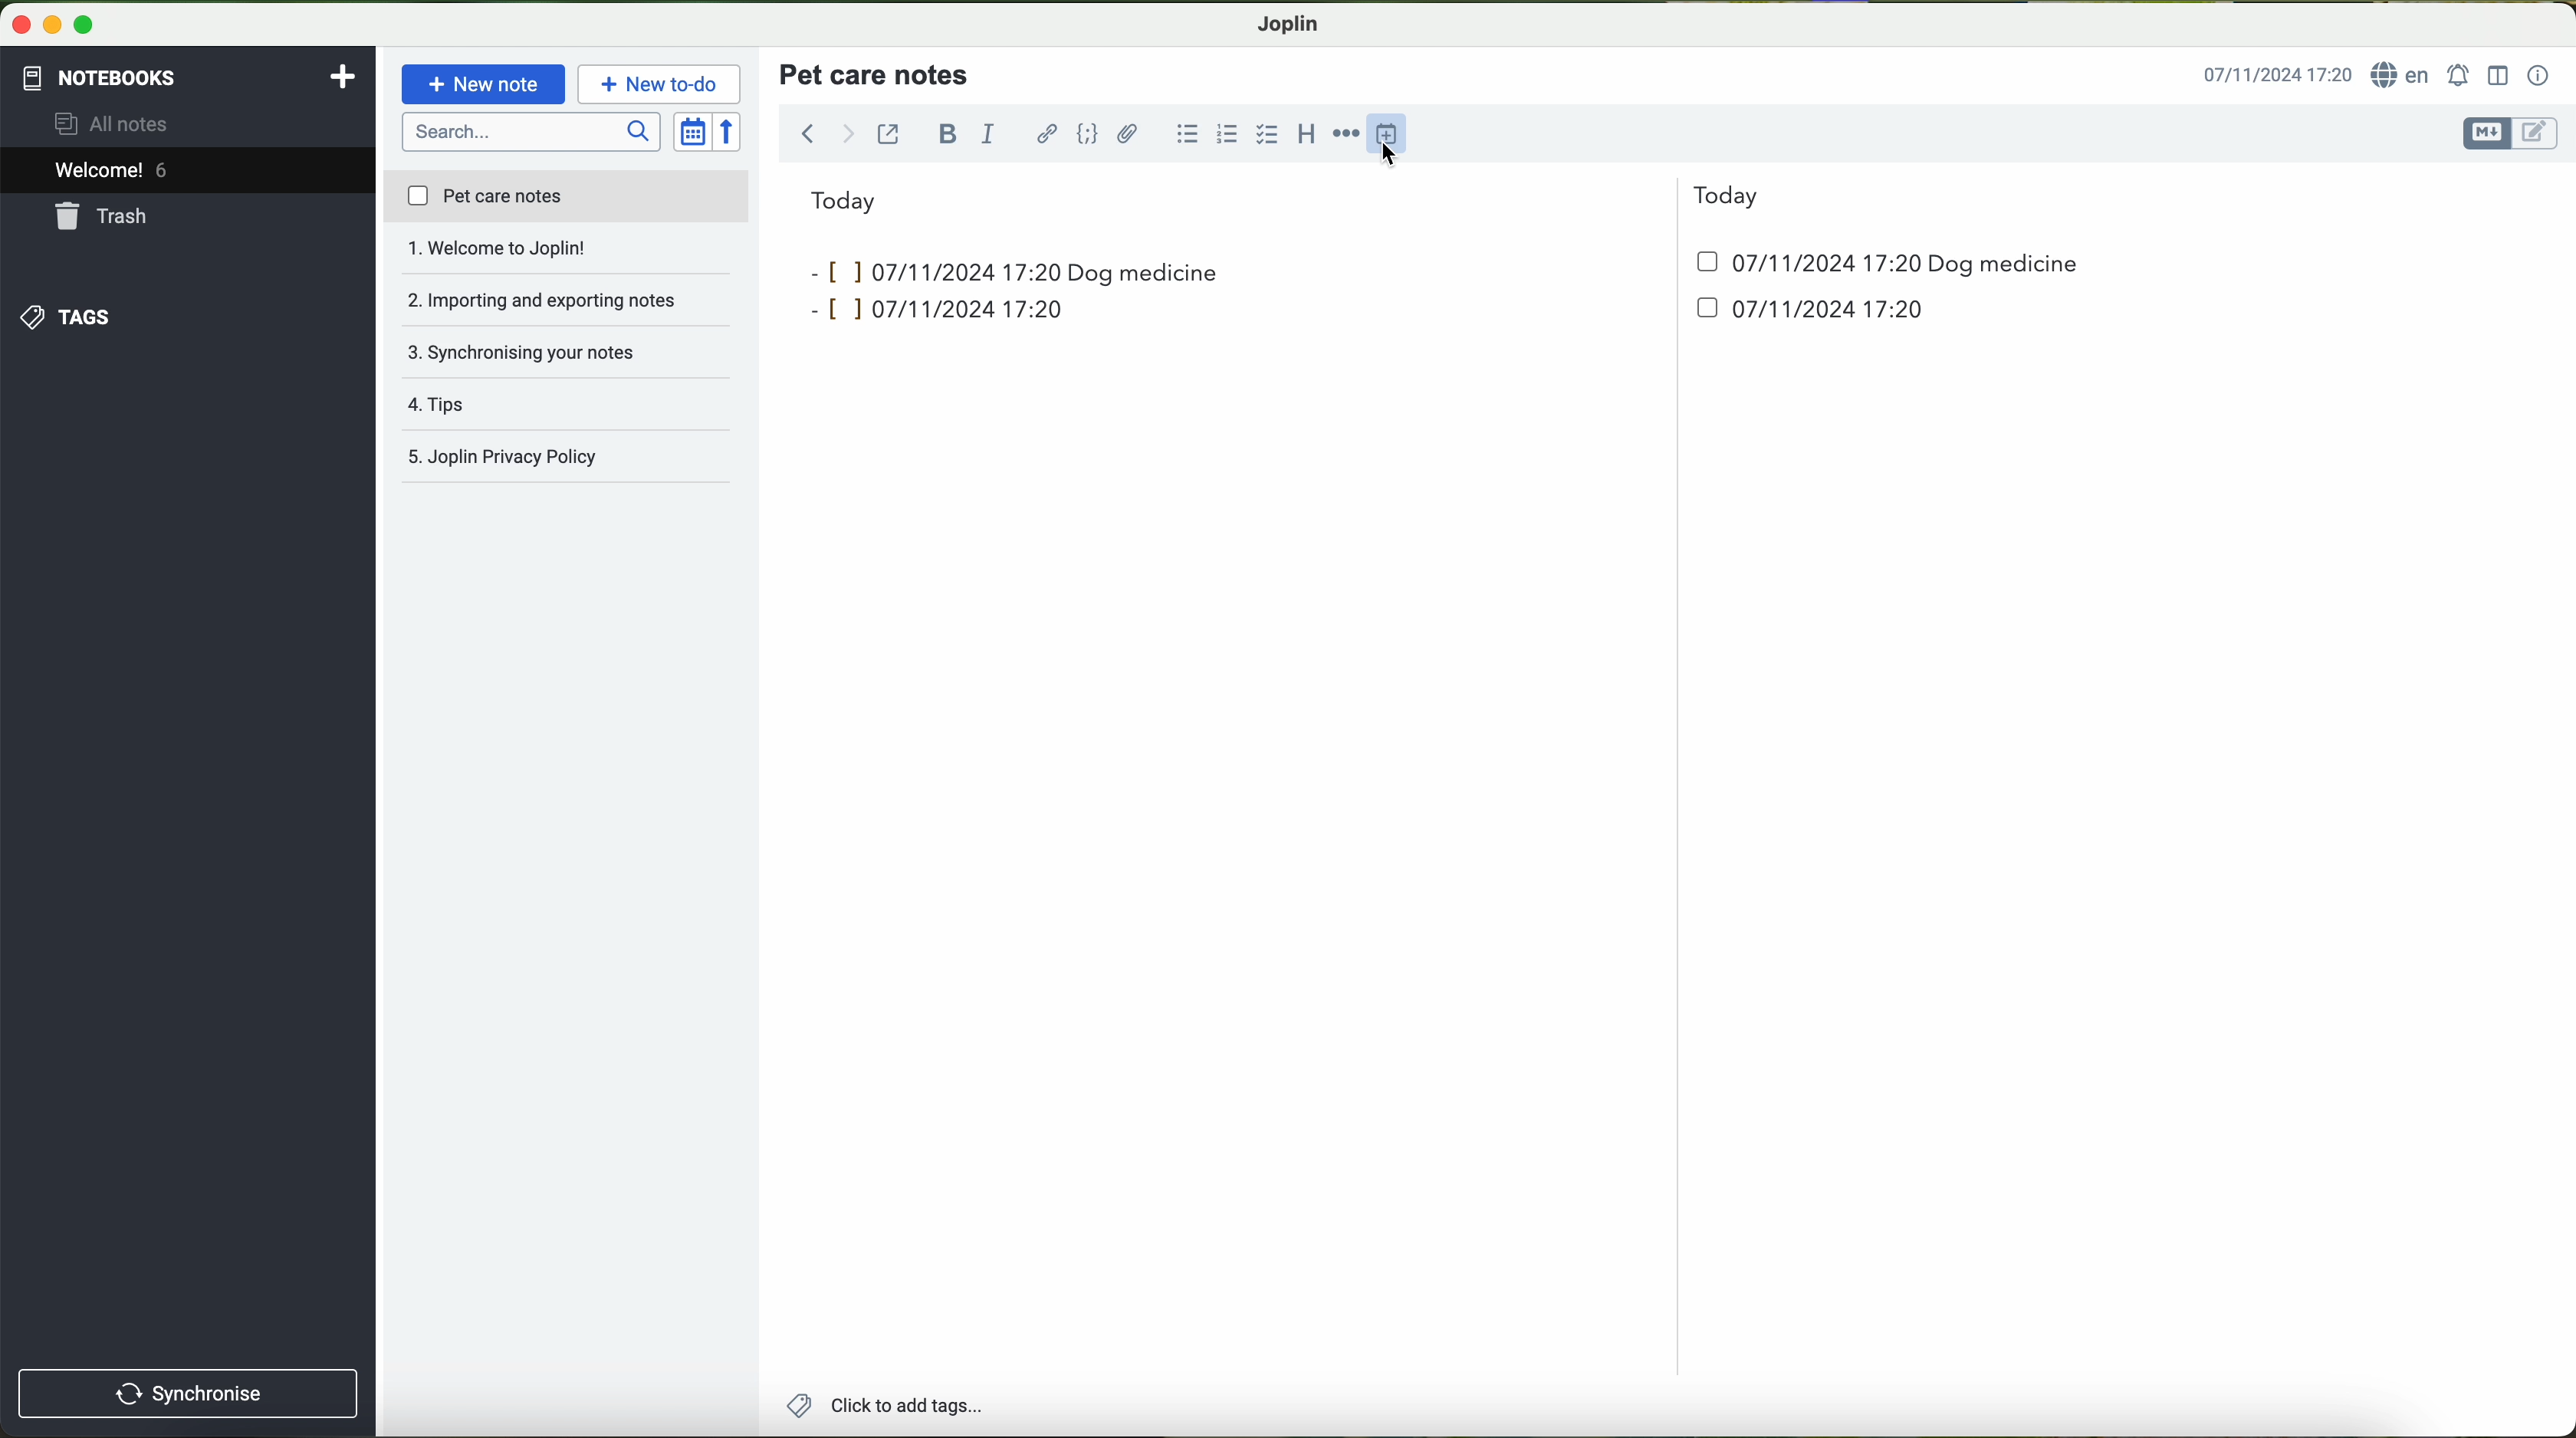  Describe the element at coordinates (343, 74) in the screenshot. I see `add` at that location.